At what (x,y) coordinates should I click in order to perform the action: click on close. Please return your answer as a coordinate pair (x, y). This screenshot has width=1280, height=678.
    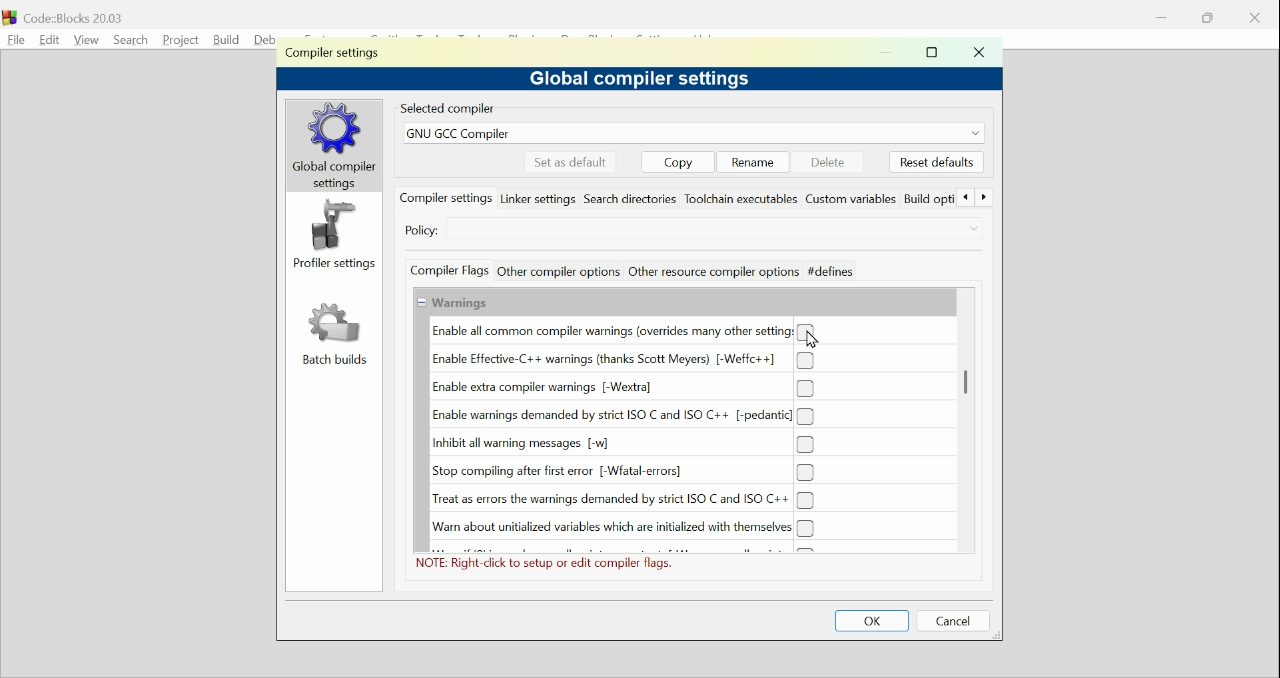
    Looking at the image, I should click on (1255, 17).